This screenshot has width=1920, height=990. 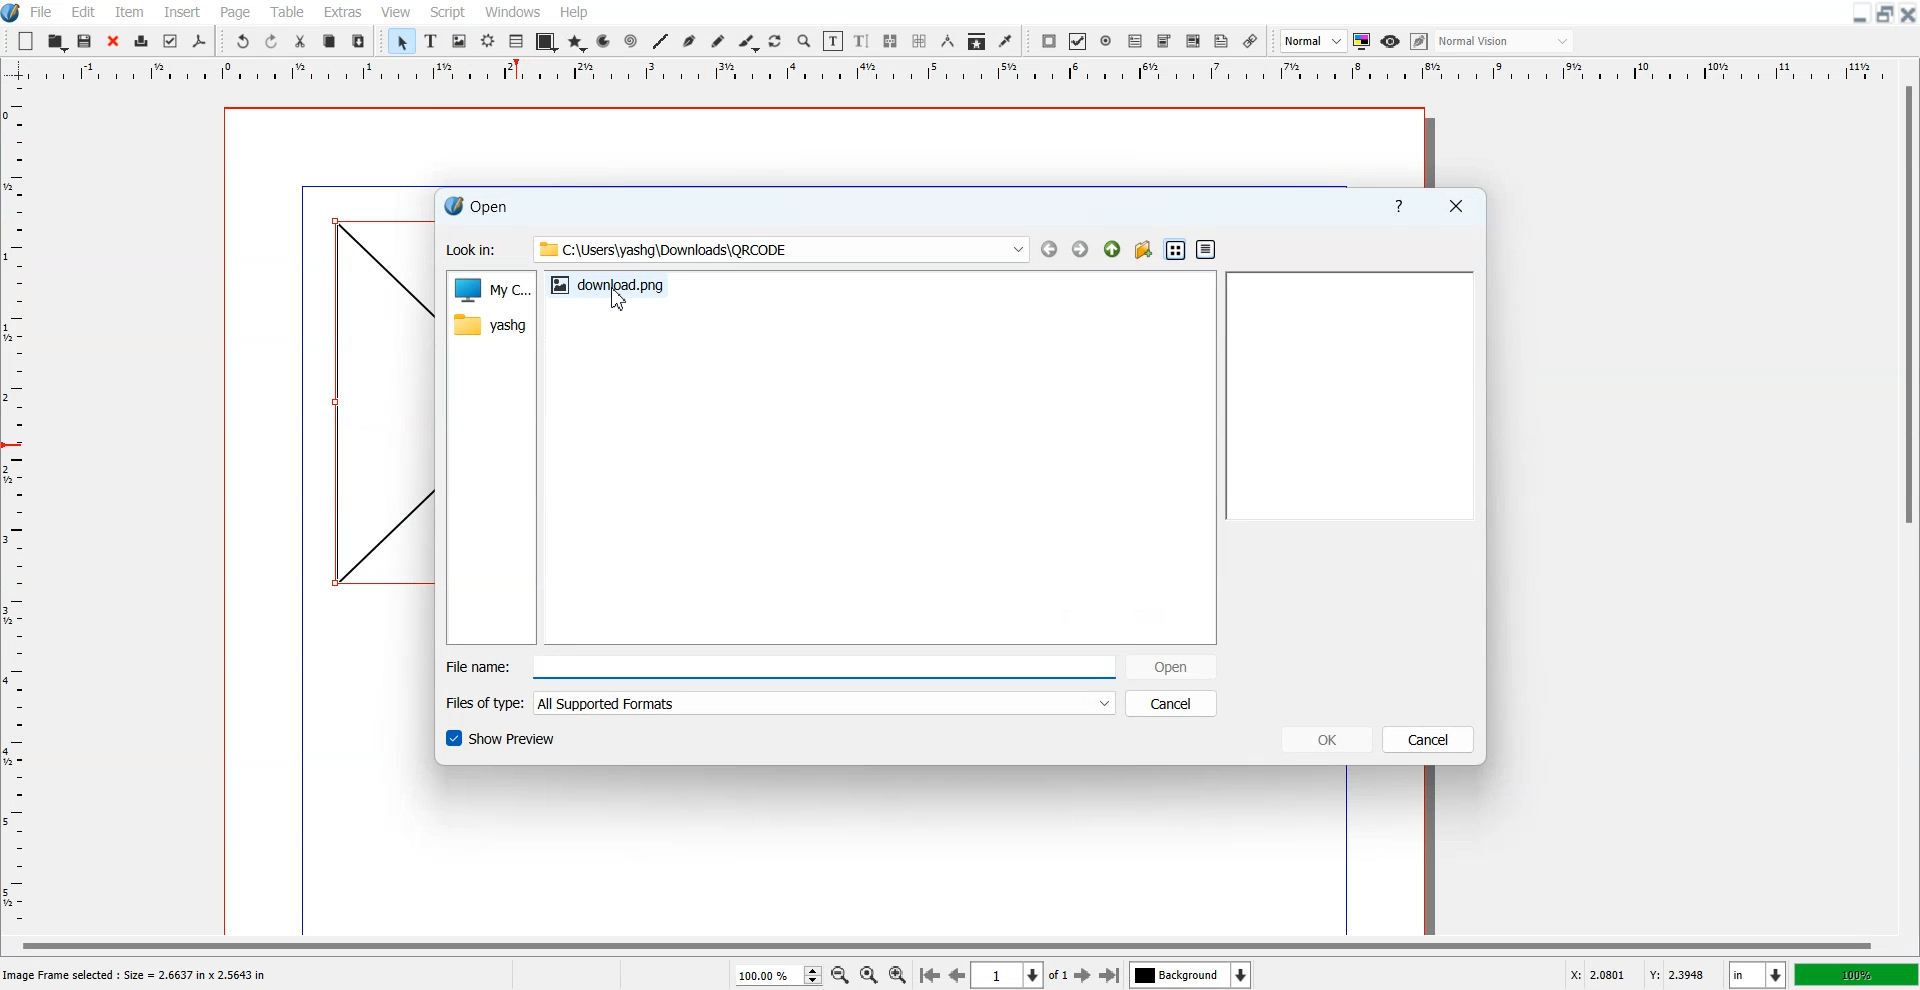 What do you see at coordinates (490, 323) in the screenshot?
I see `yashg` at bounding box center [490, 323].